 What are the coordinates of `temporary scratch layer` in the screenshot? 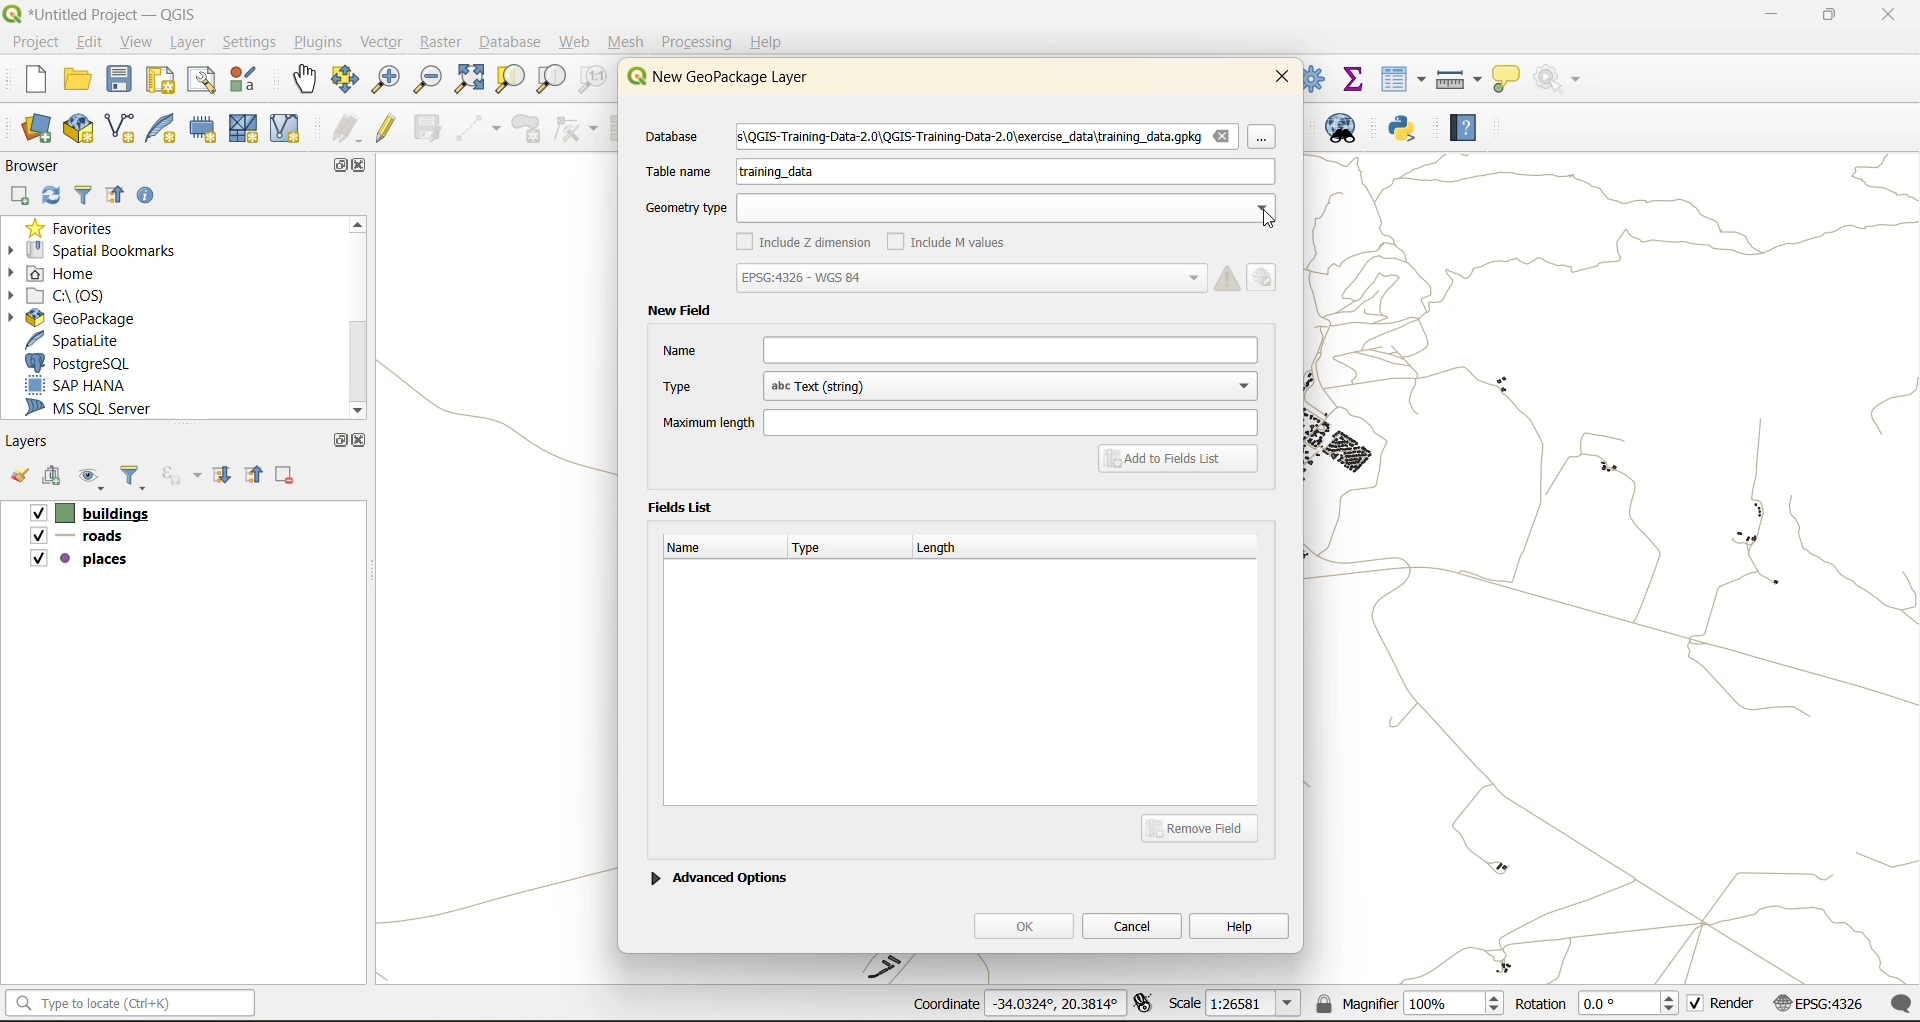 It's located at (205, 130).